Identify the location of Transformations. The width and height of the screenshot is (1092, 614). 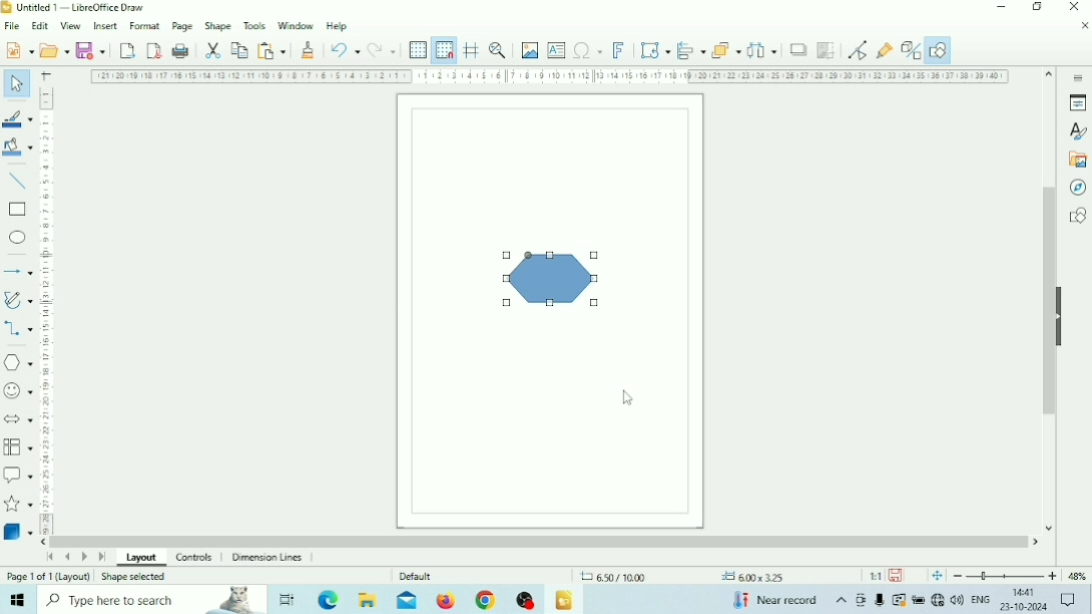
(654, 49).